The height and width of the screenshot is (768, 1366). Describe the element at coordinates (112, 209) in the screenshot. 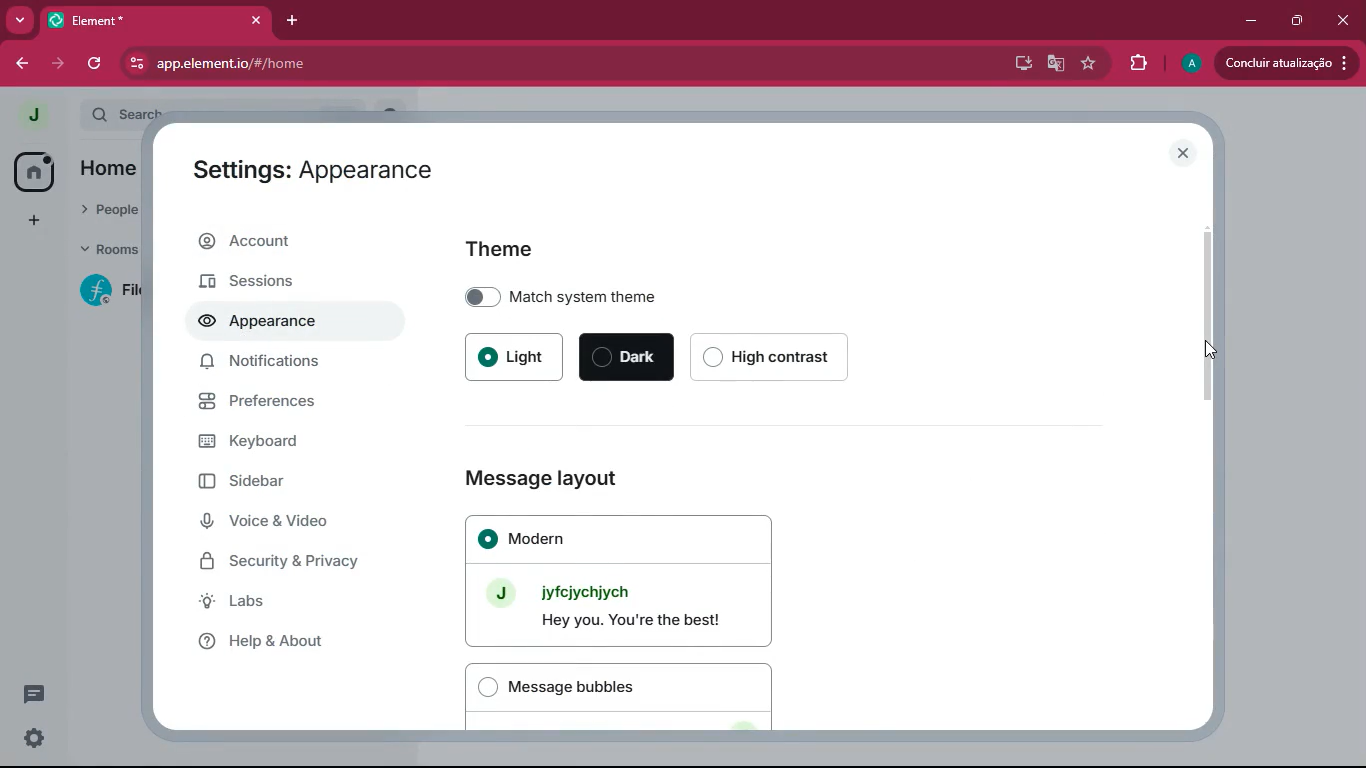

I see `people` at that location.